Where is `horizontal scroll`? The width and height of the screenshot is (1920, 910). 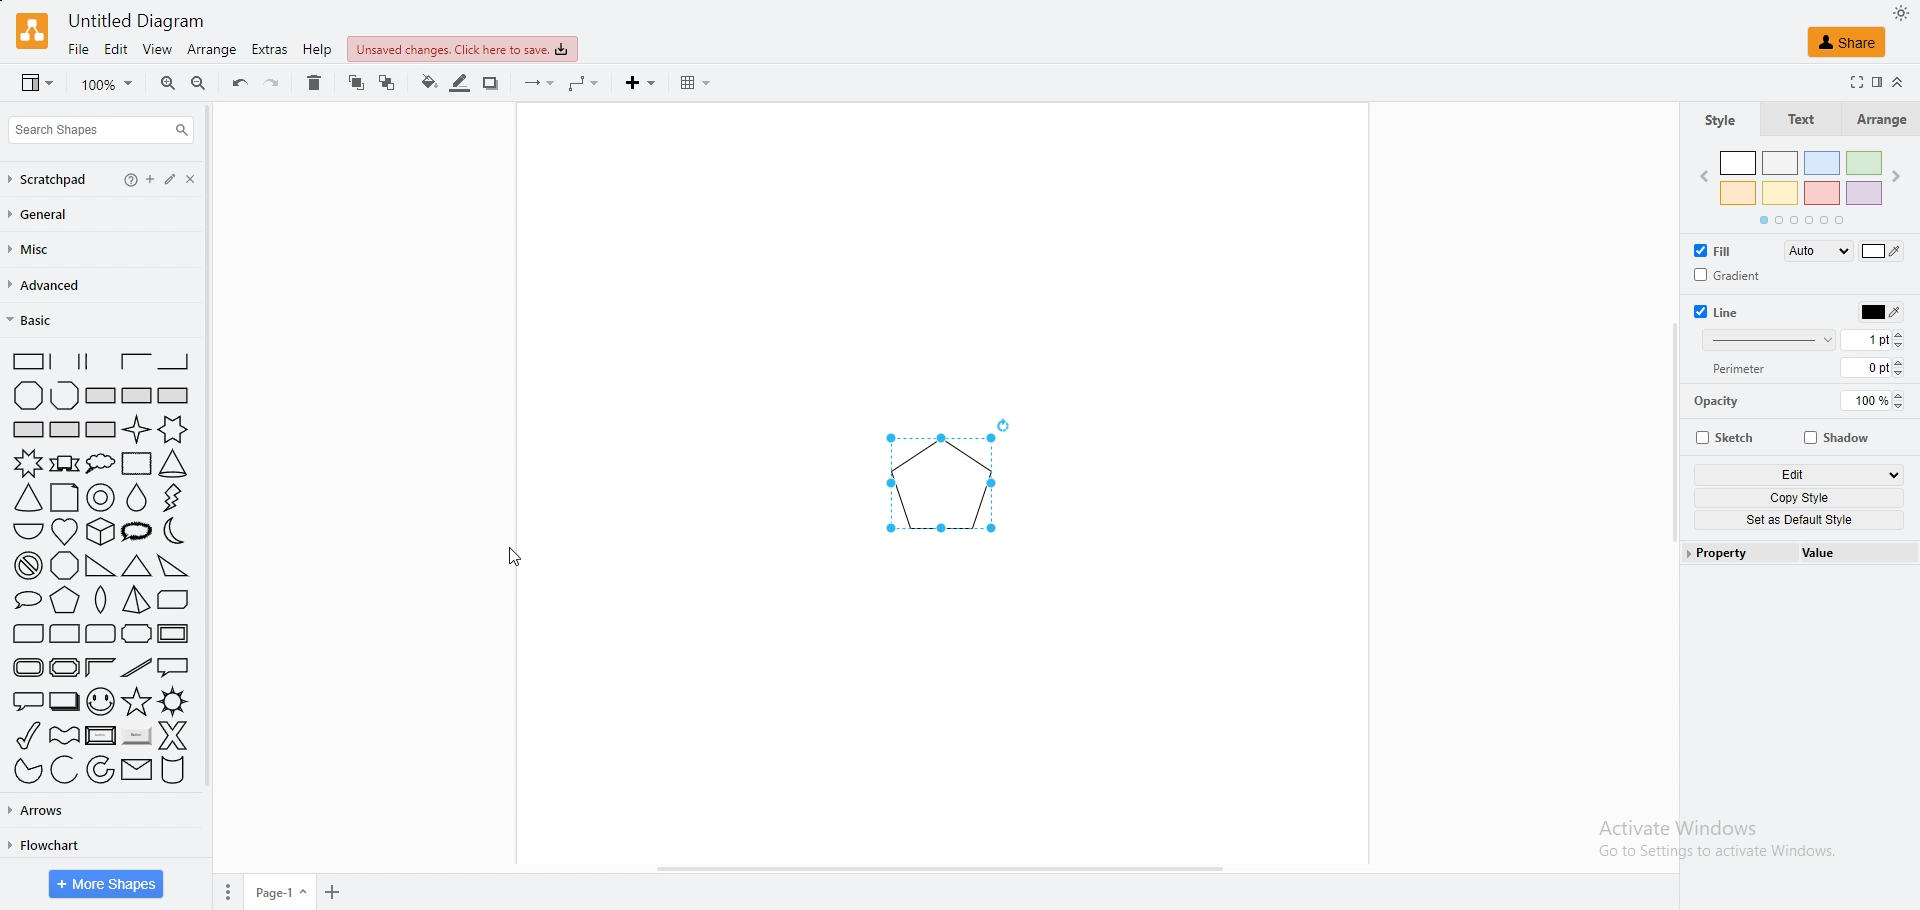
horizontal scroll is located at coordinates (942, 866).